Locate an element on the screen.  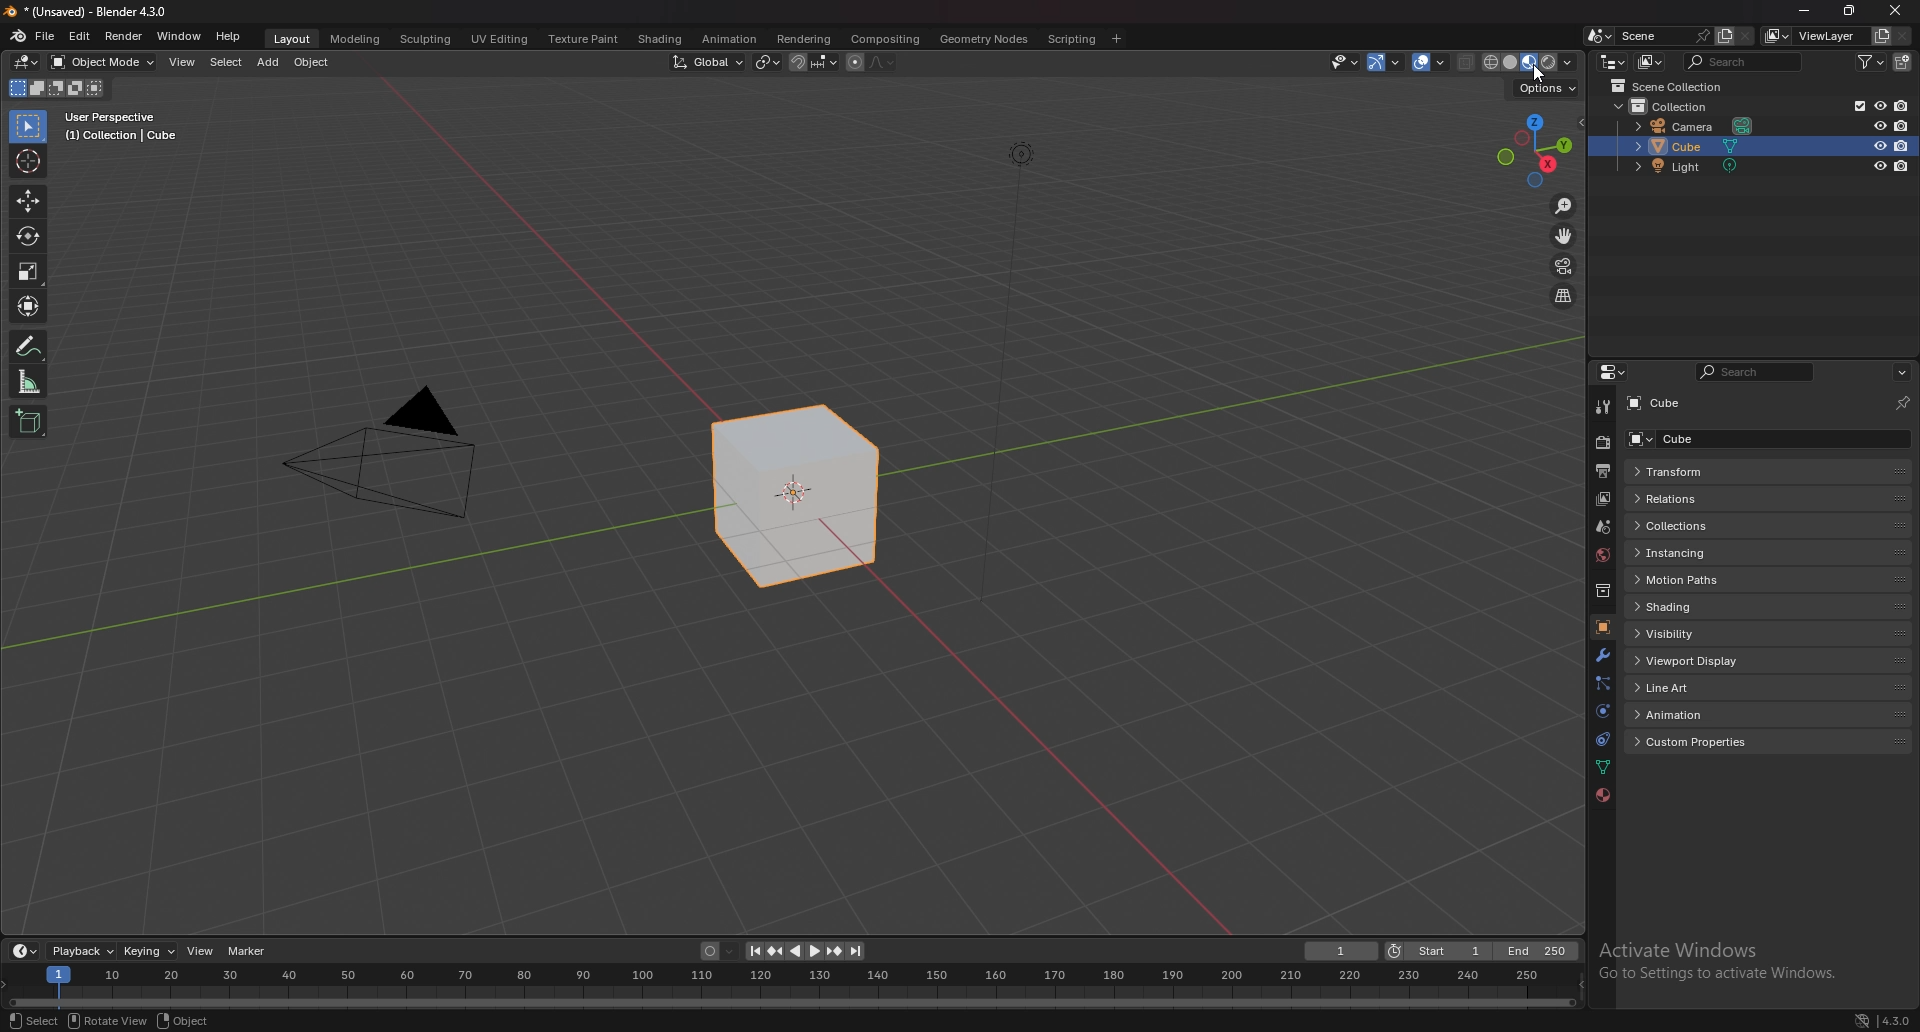
jump to last frame is located at coordinates (856, 952).